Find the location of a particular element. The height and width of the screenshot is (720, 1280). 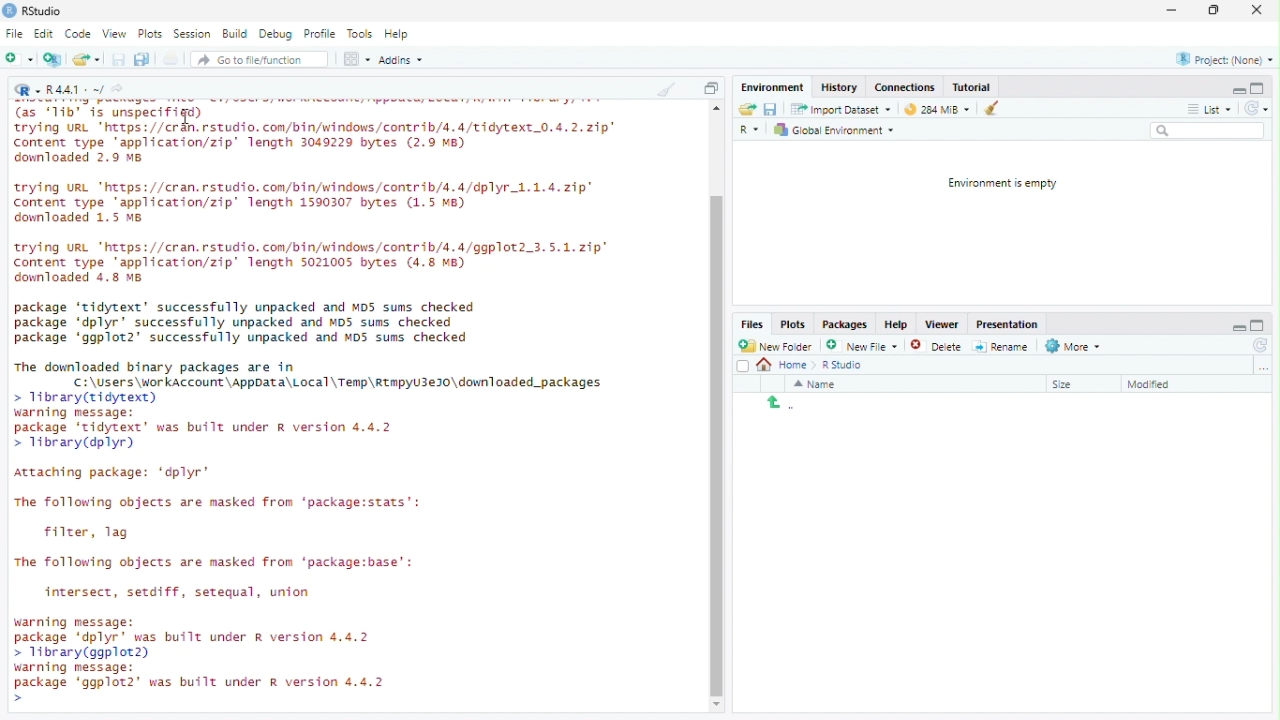

Help is located at coordinates (397, 33).